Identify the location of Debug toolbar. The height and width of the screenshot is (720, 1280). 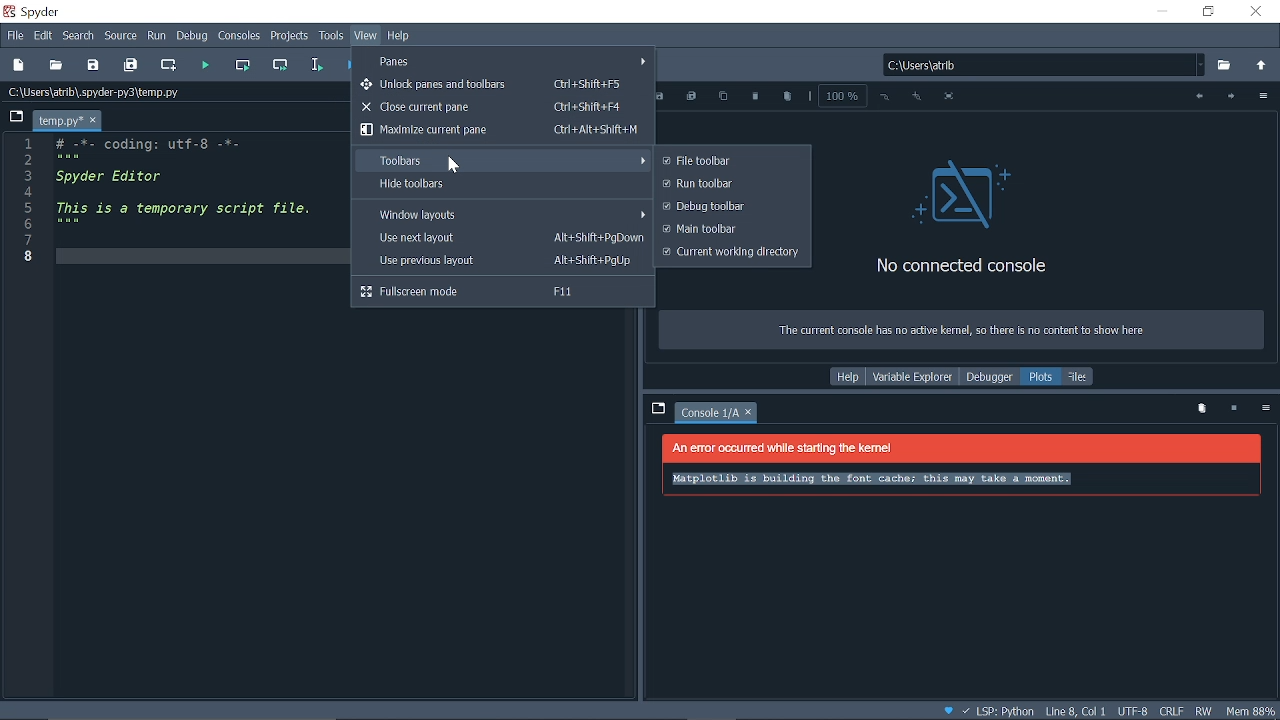
(730, 206).